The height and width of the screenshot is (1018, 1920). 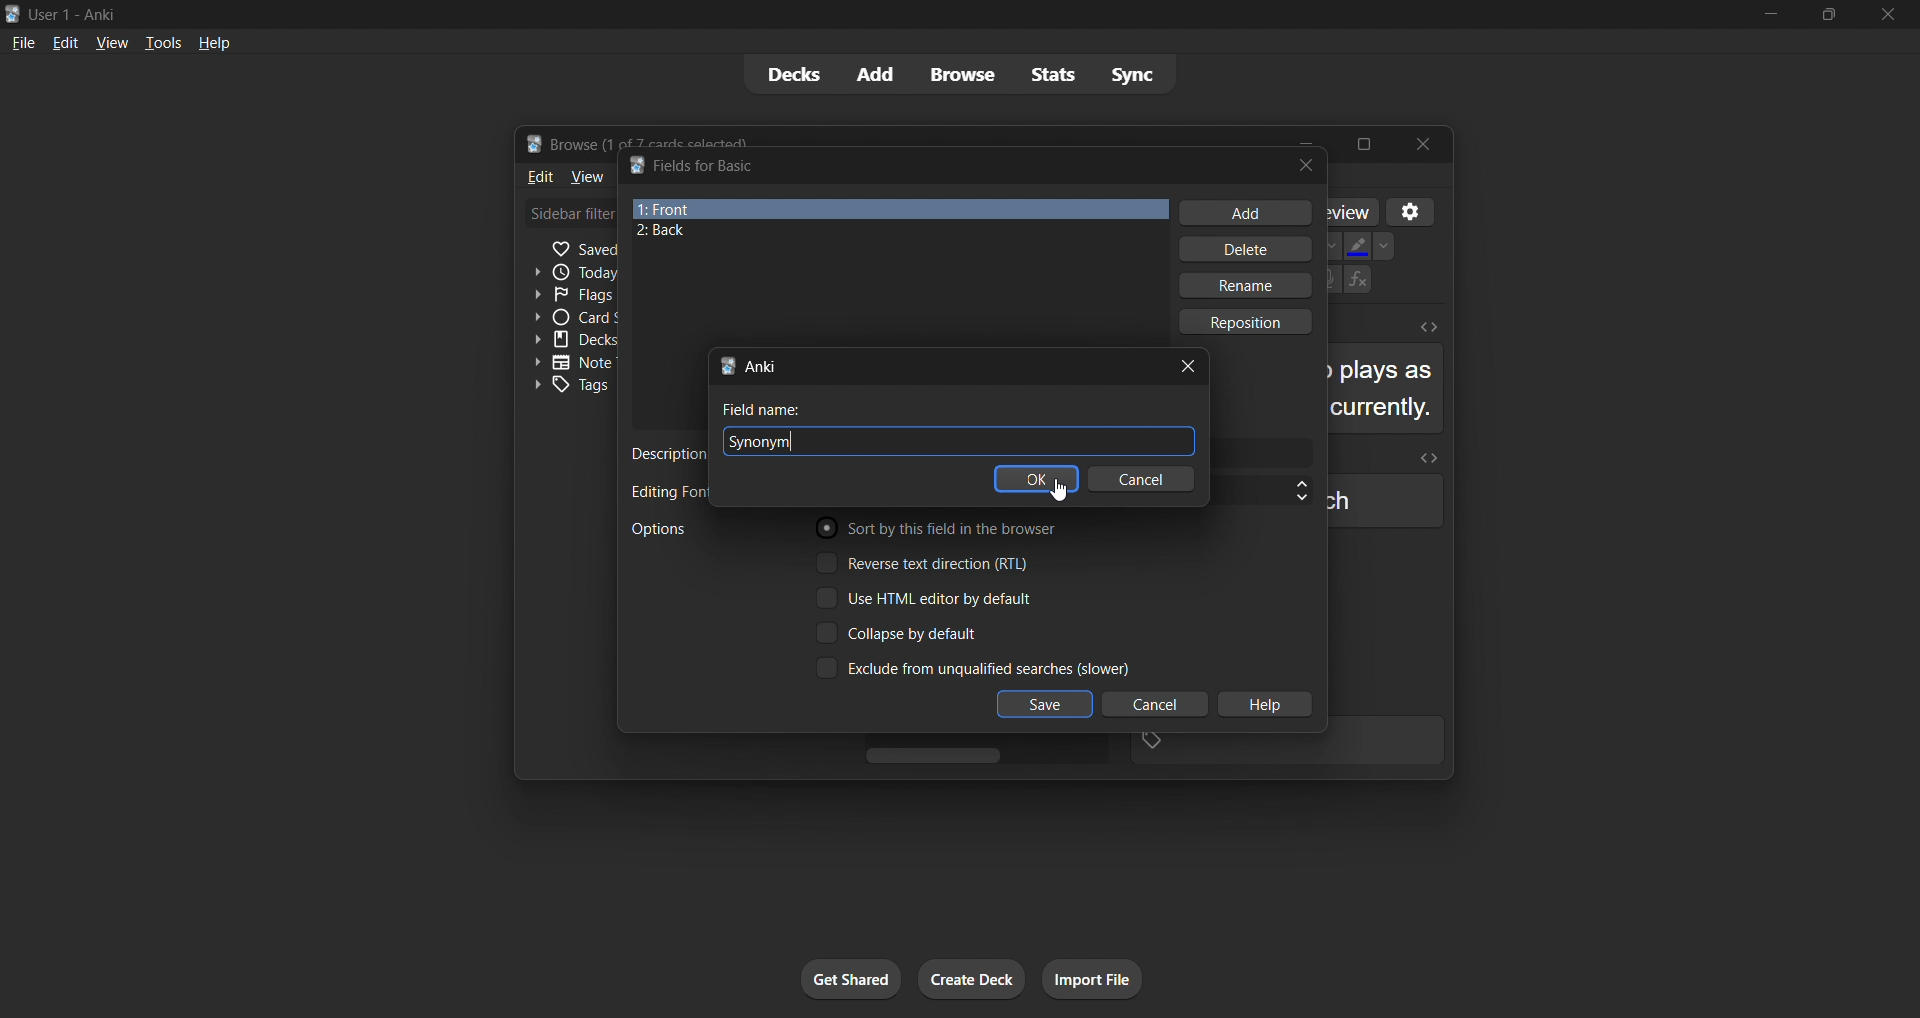 I want to click on Sort by the field in the browser, so click(x=938, y=531).